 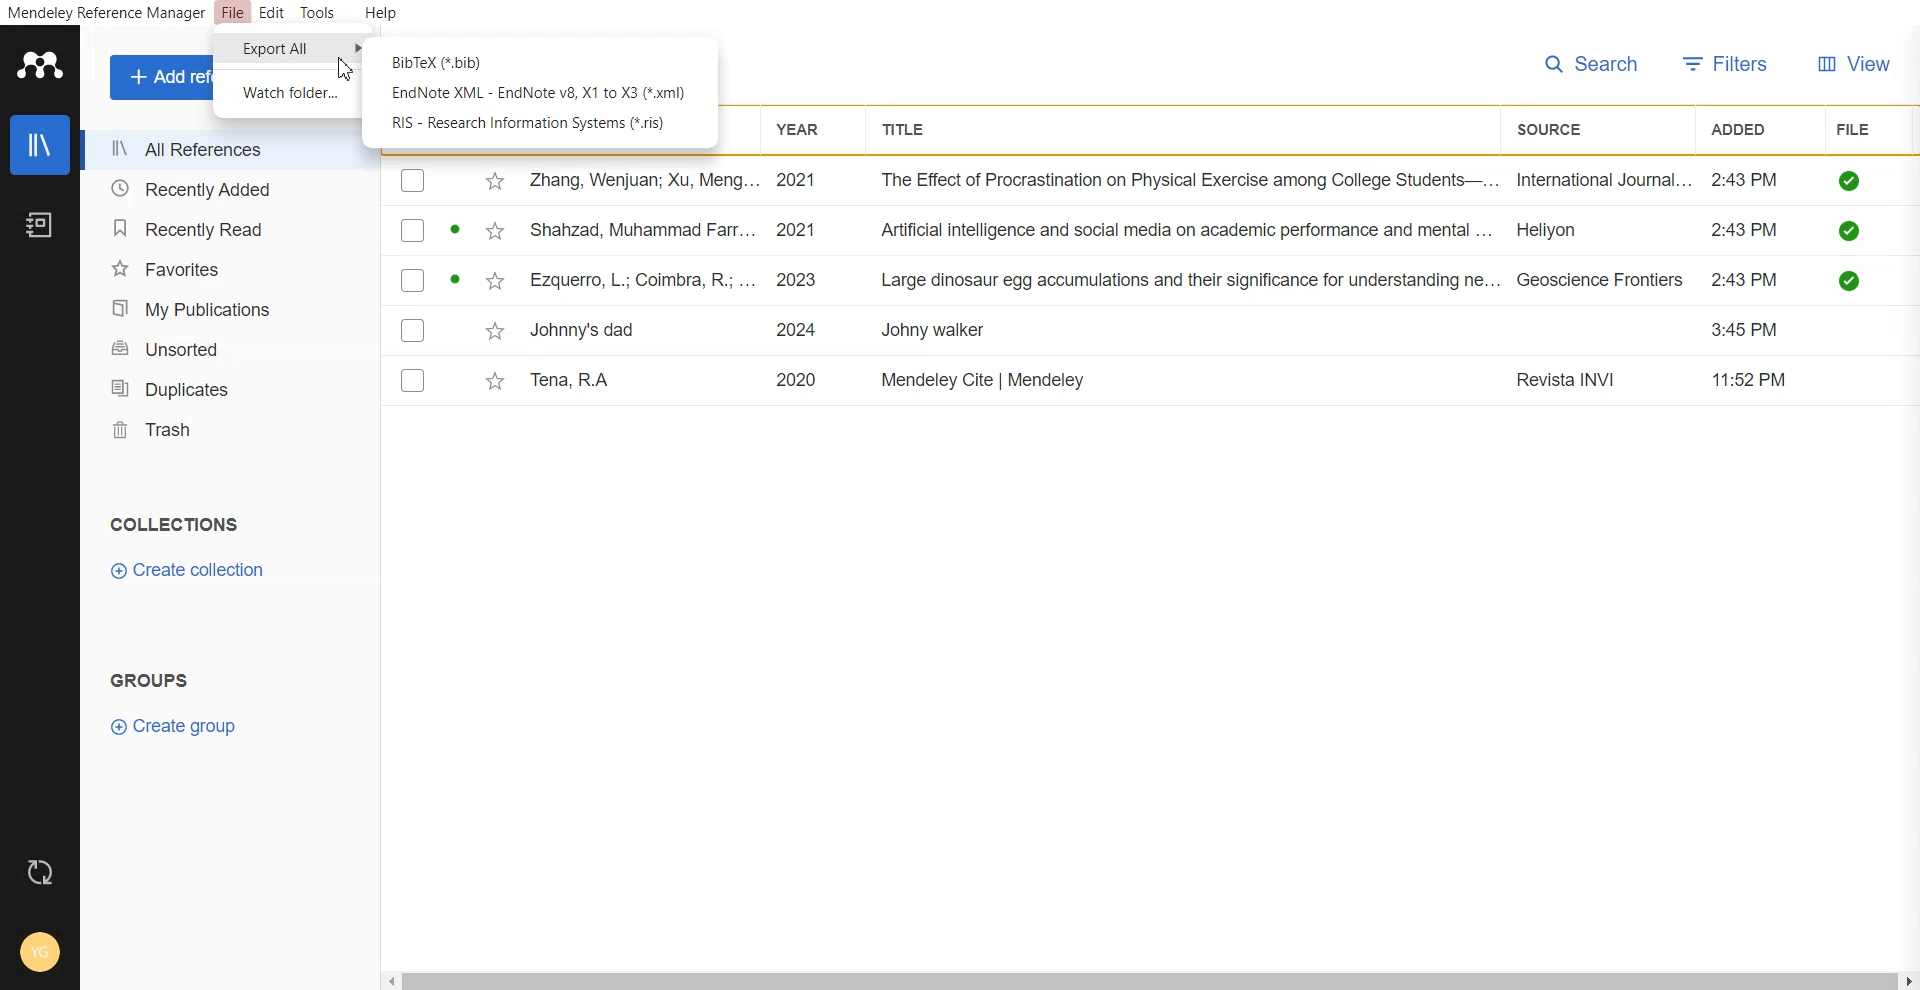 I want to click on Added, so click(x=1749, y=127).